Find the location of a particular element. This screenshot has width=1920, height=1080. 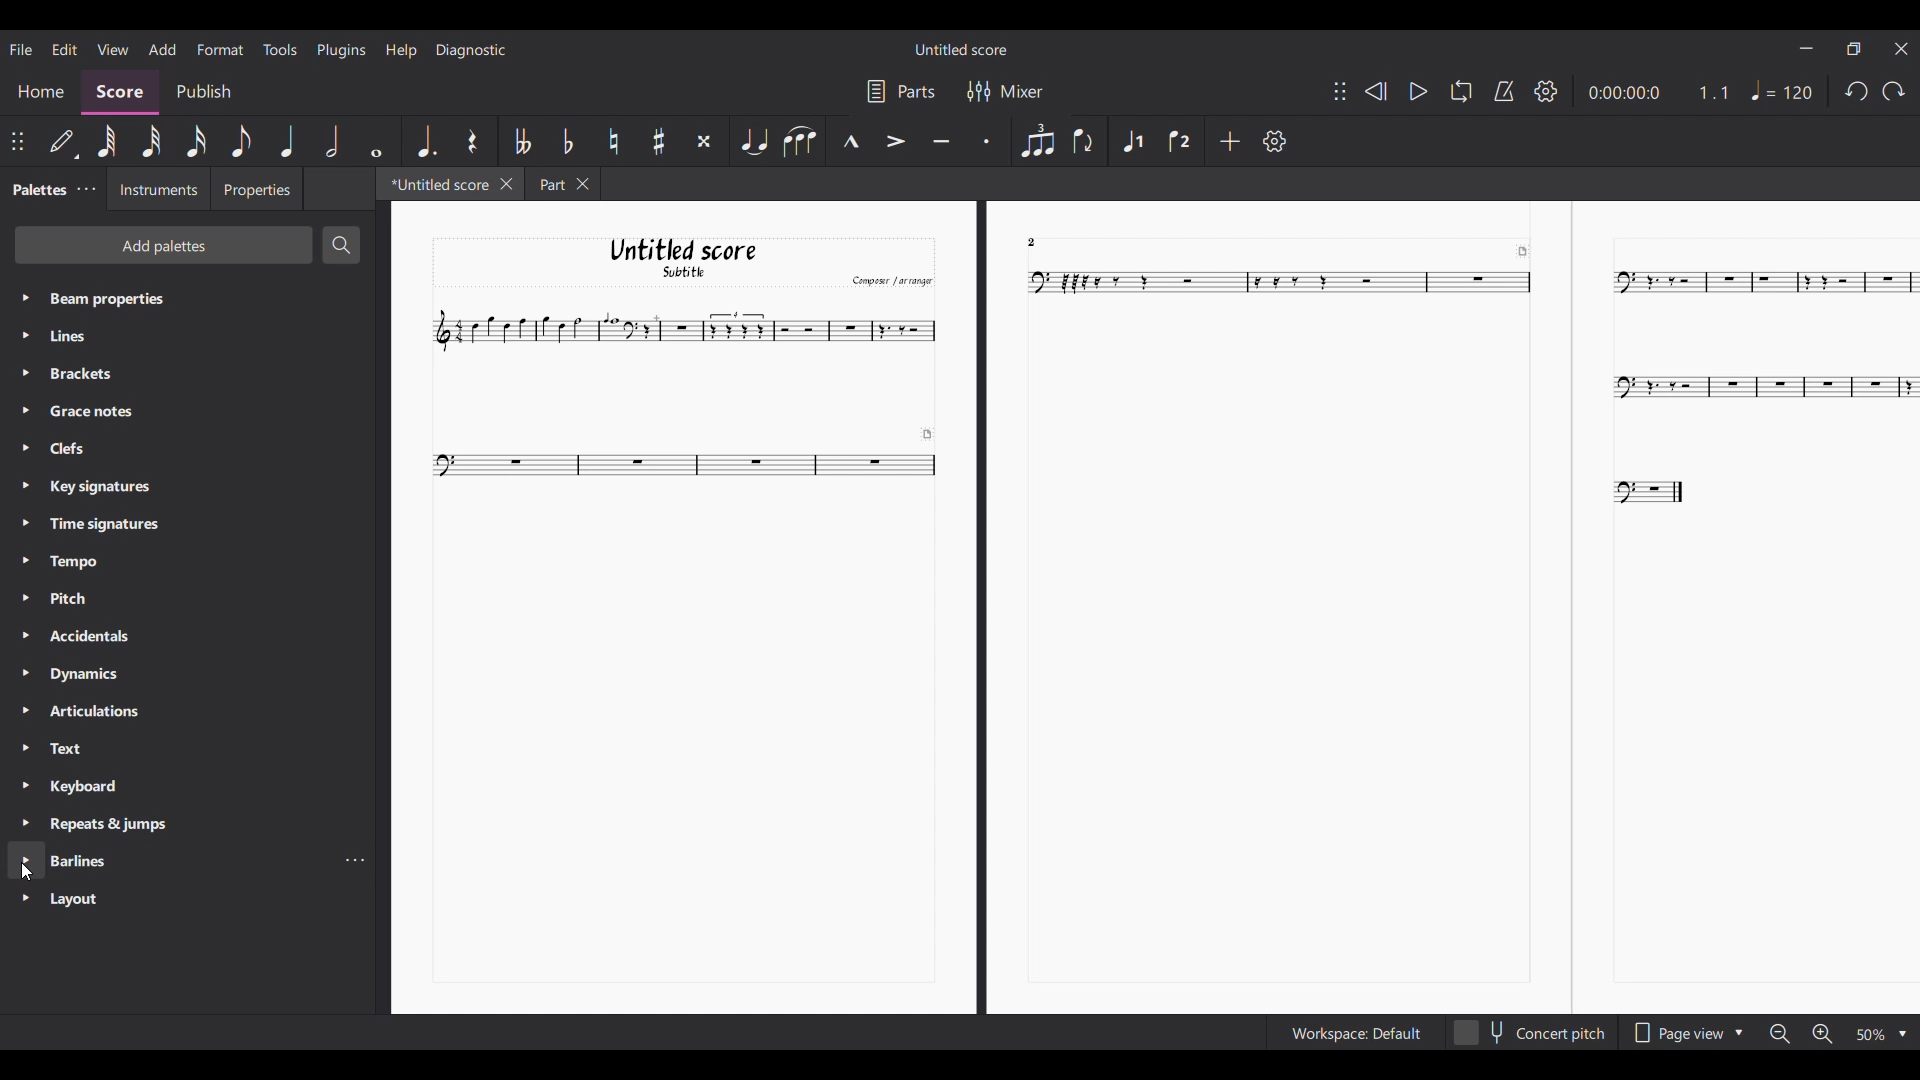

Toggle natural is located at coordinates (614, 141).